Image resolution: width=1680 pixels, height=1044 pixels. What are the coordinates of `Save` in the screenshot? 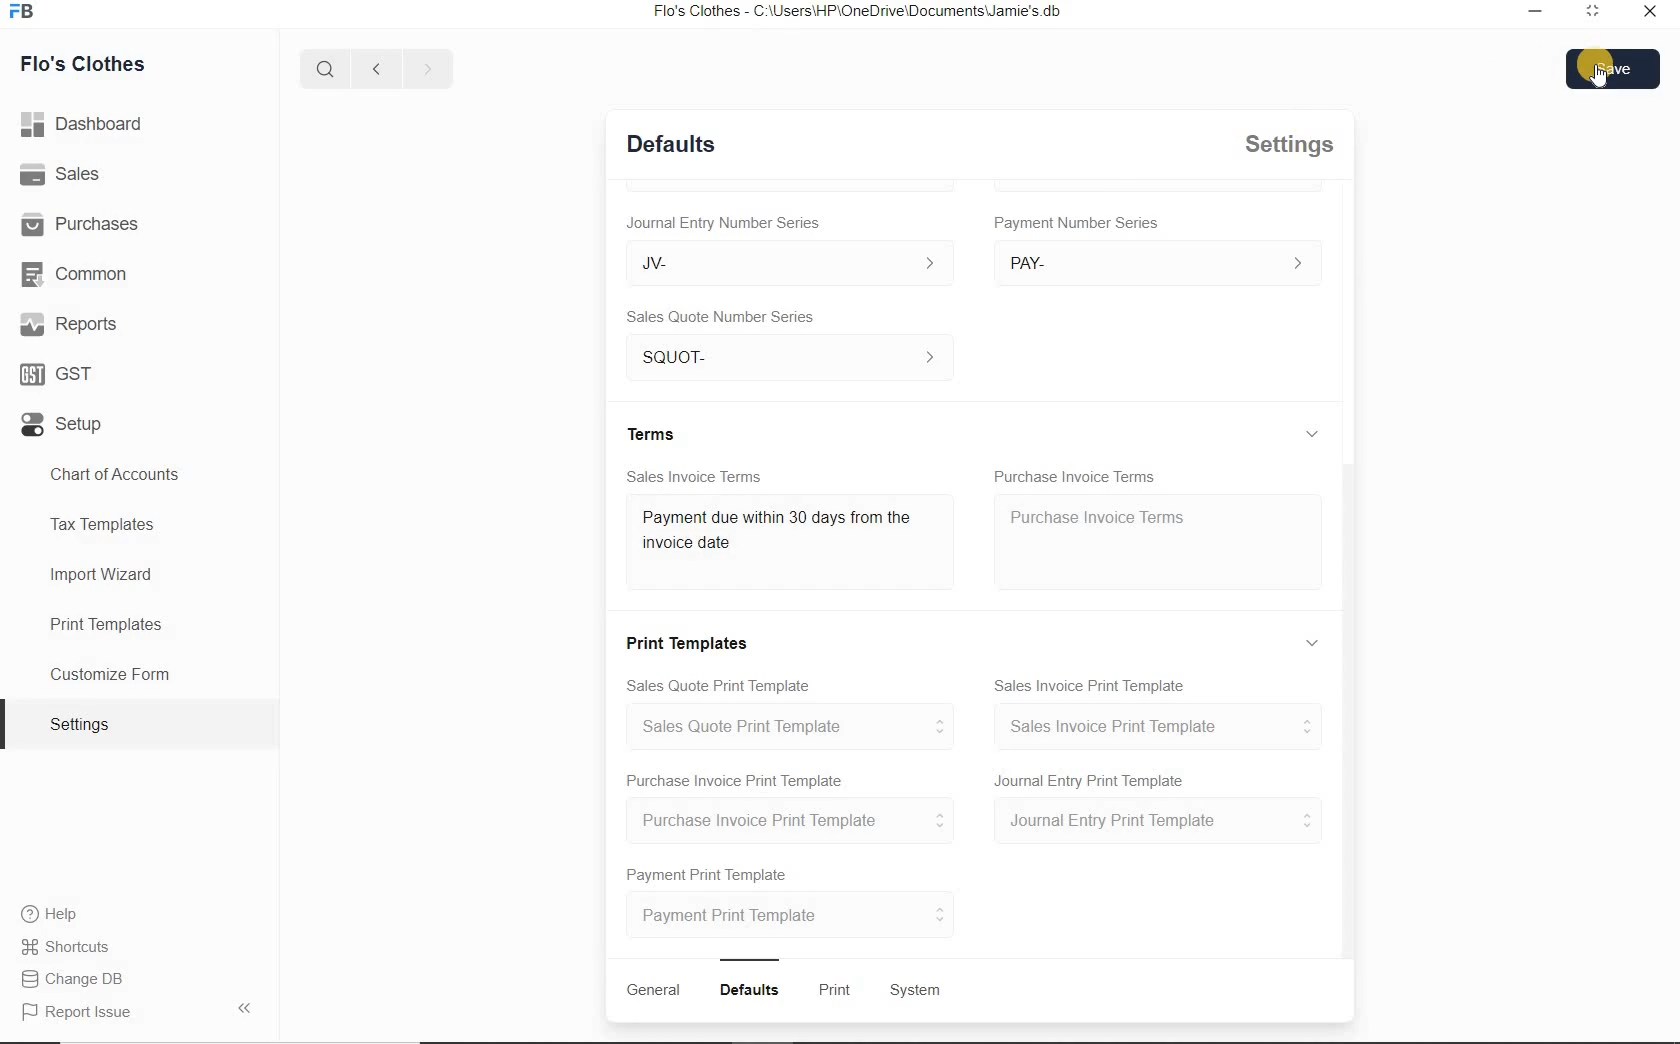 It's located at (1613, 70).